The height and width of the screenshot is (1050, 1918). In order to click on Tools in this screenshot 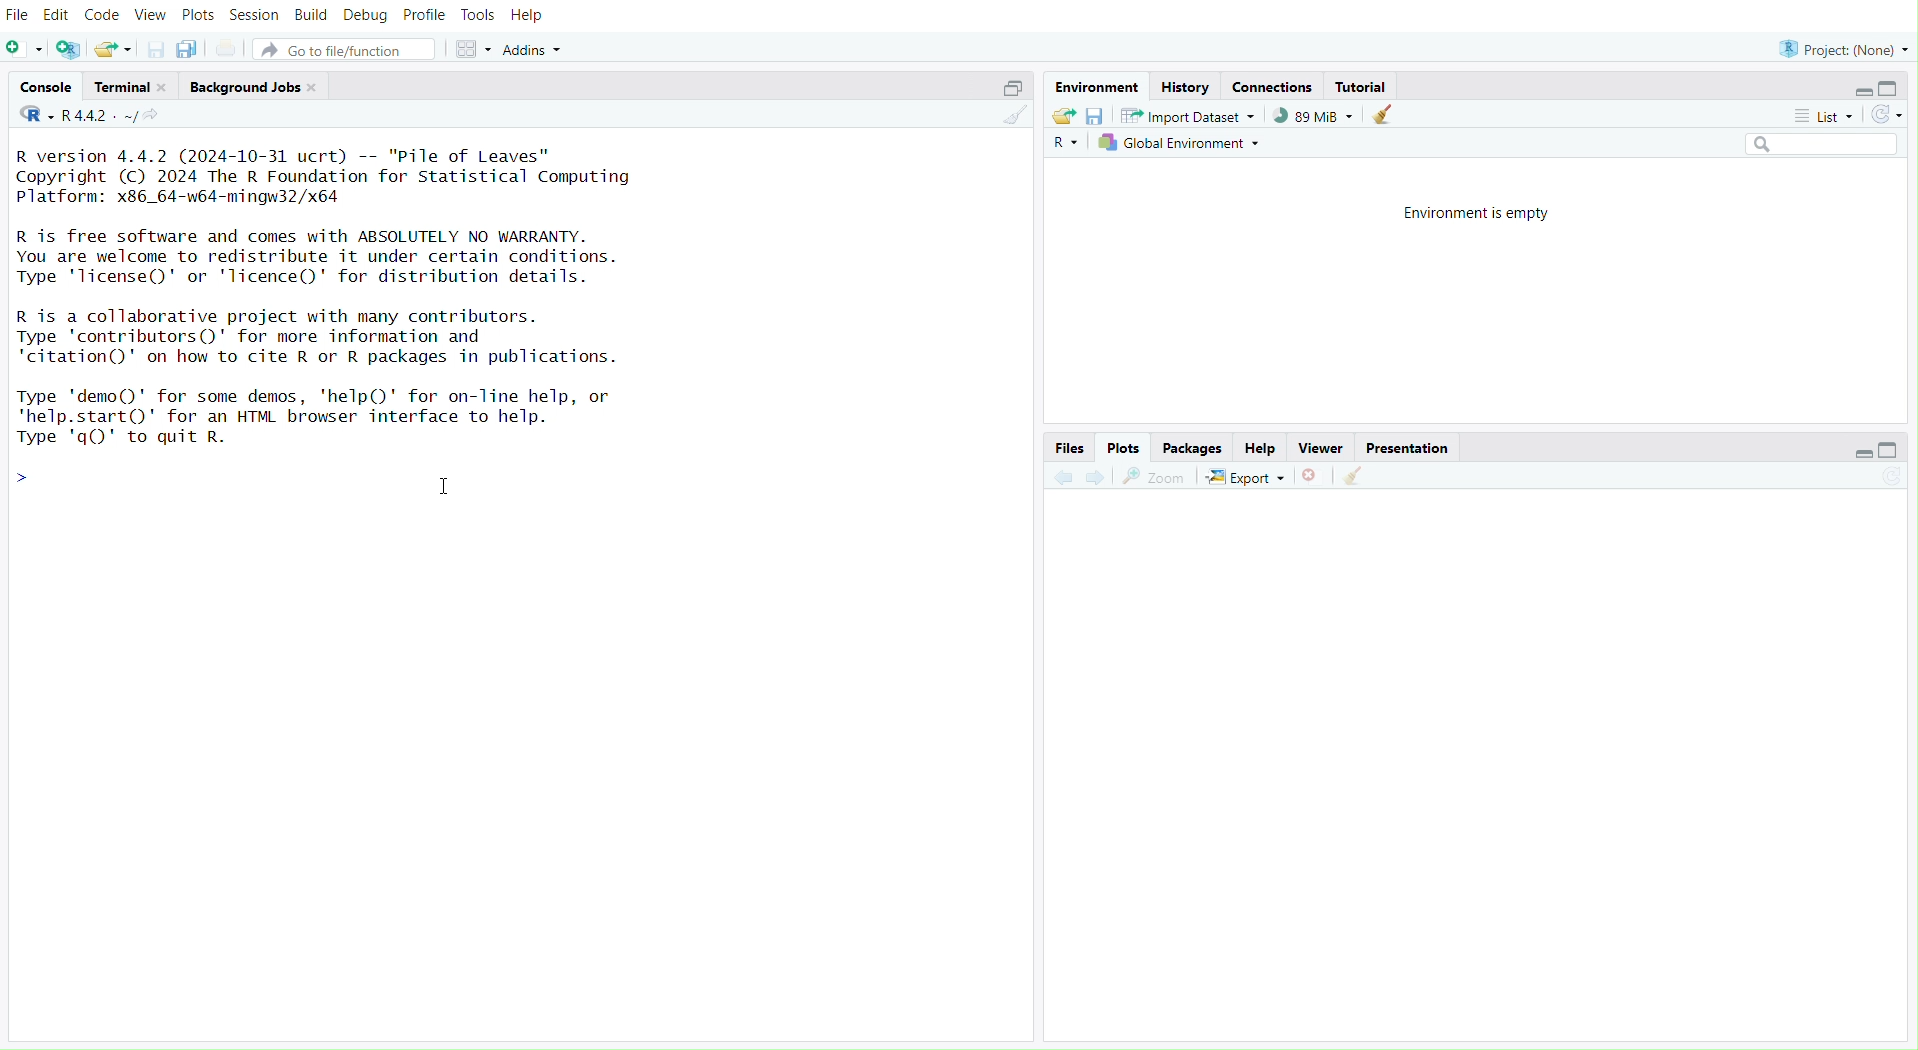, I will do `click(477, 16)`.